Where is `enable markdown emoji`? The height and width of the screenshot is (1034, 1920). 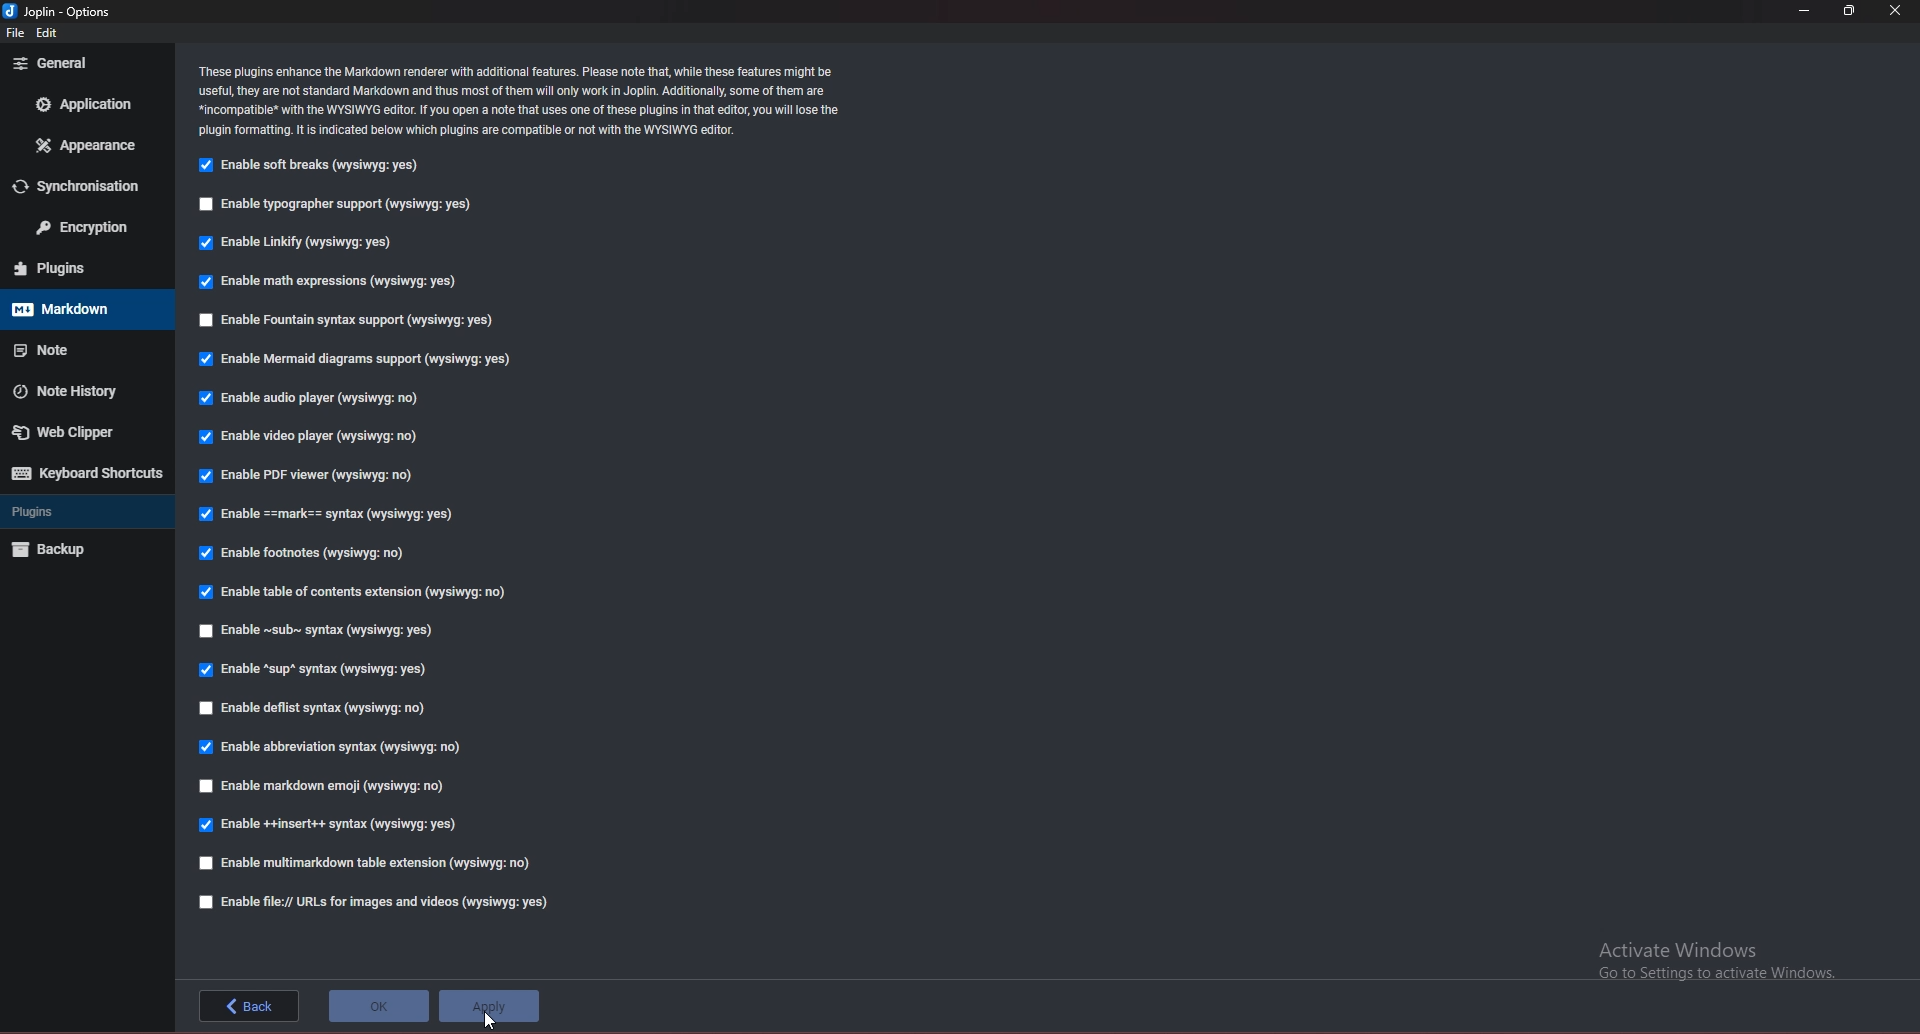 enable markdown emoji is located at coordinates (324, 788).